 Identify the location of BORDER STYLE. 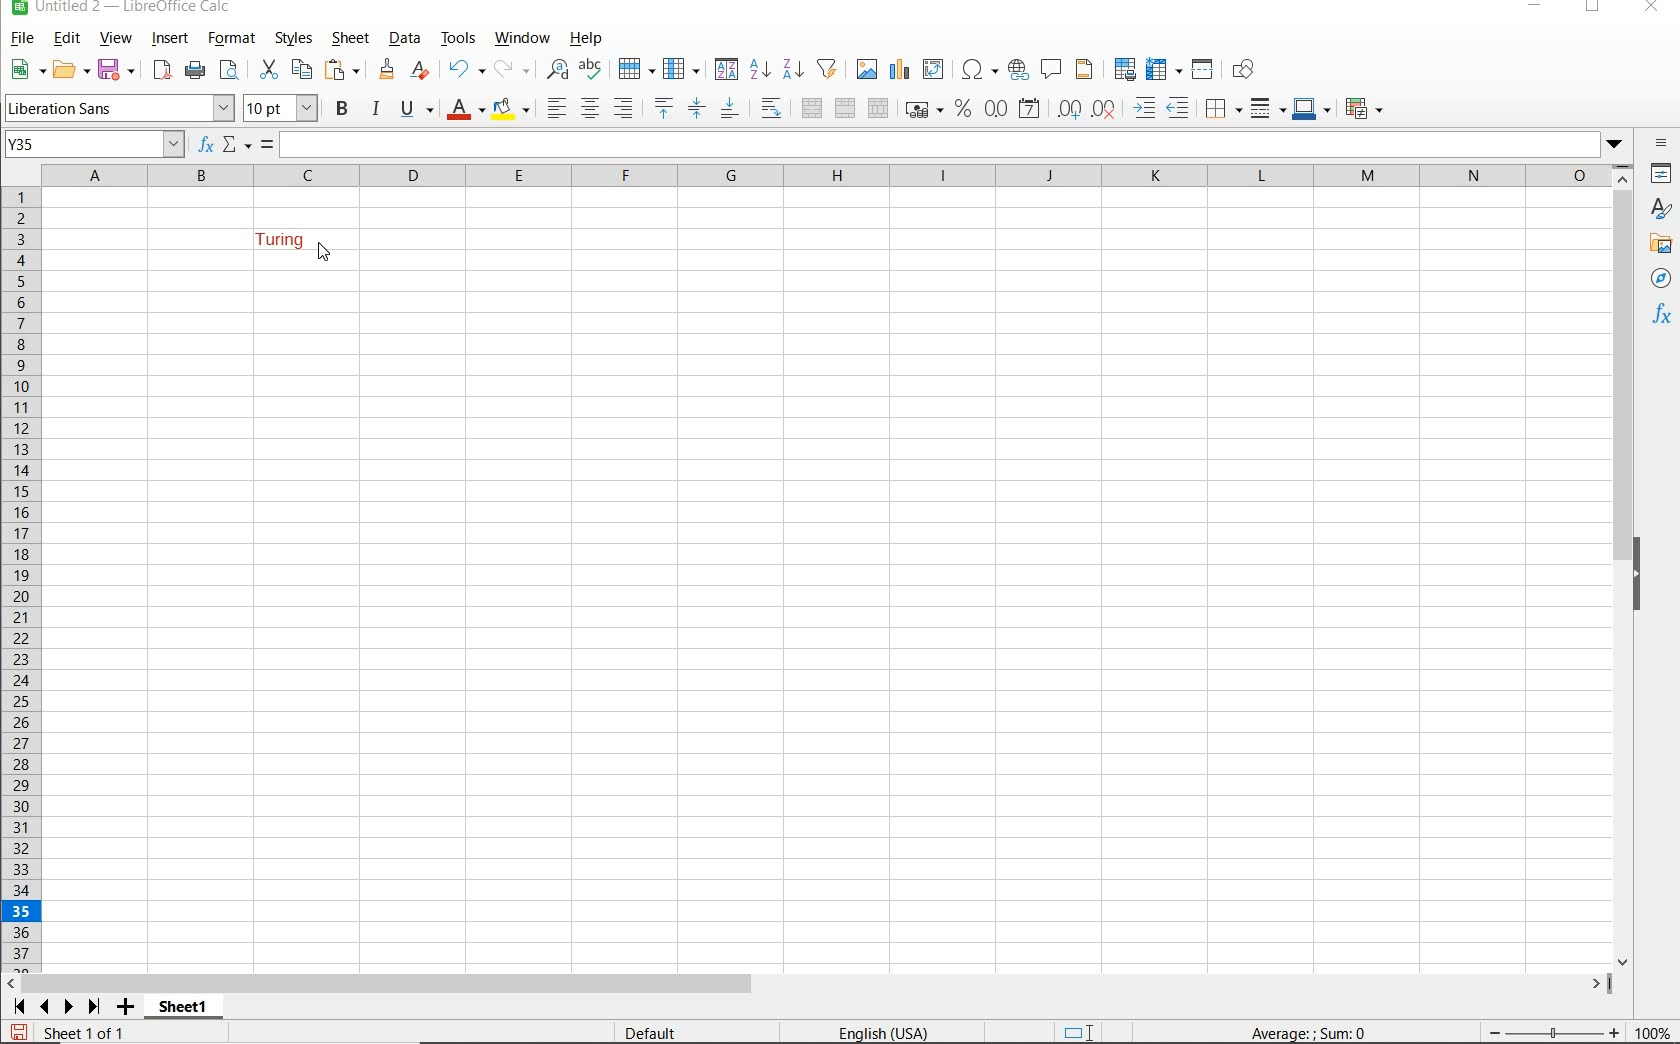
(1267, 109).